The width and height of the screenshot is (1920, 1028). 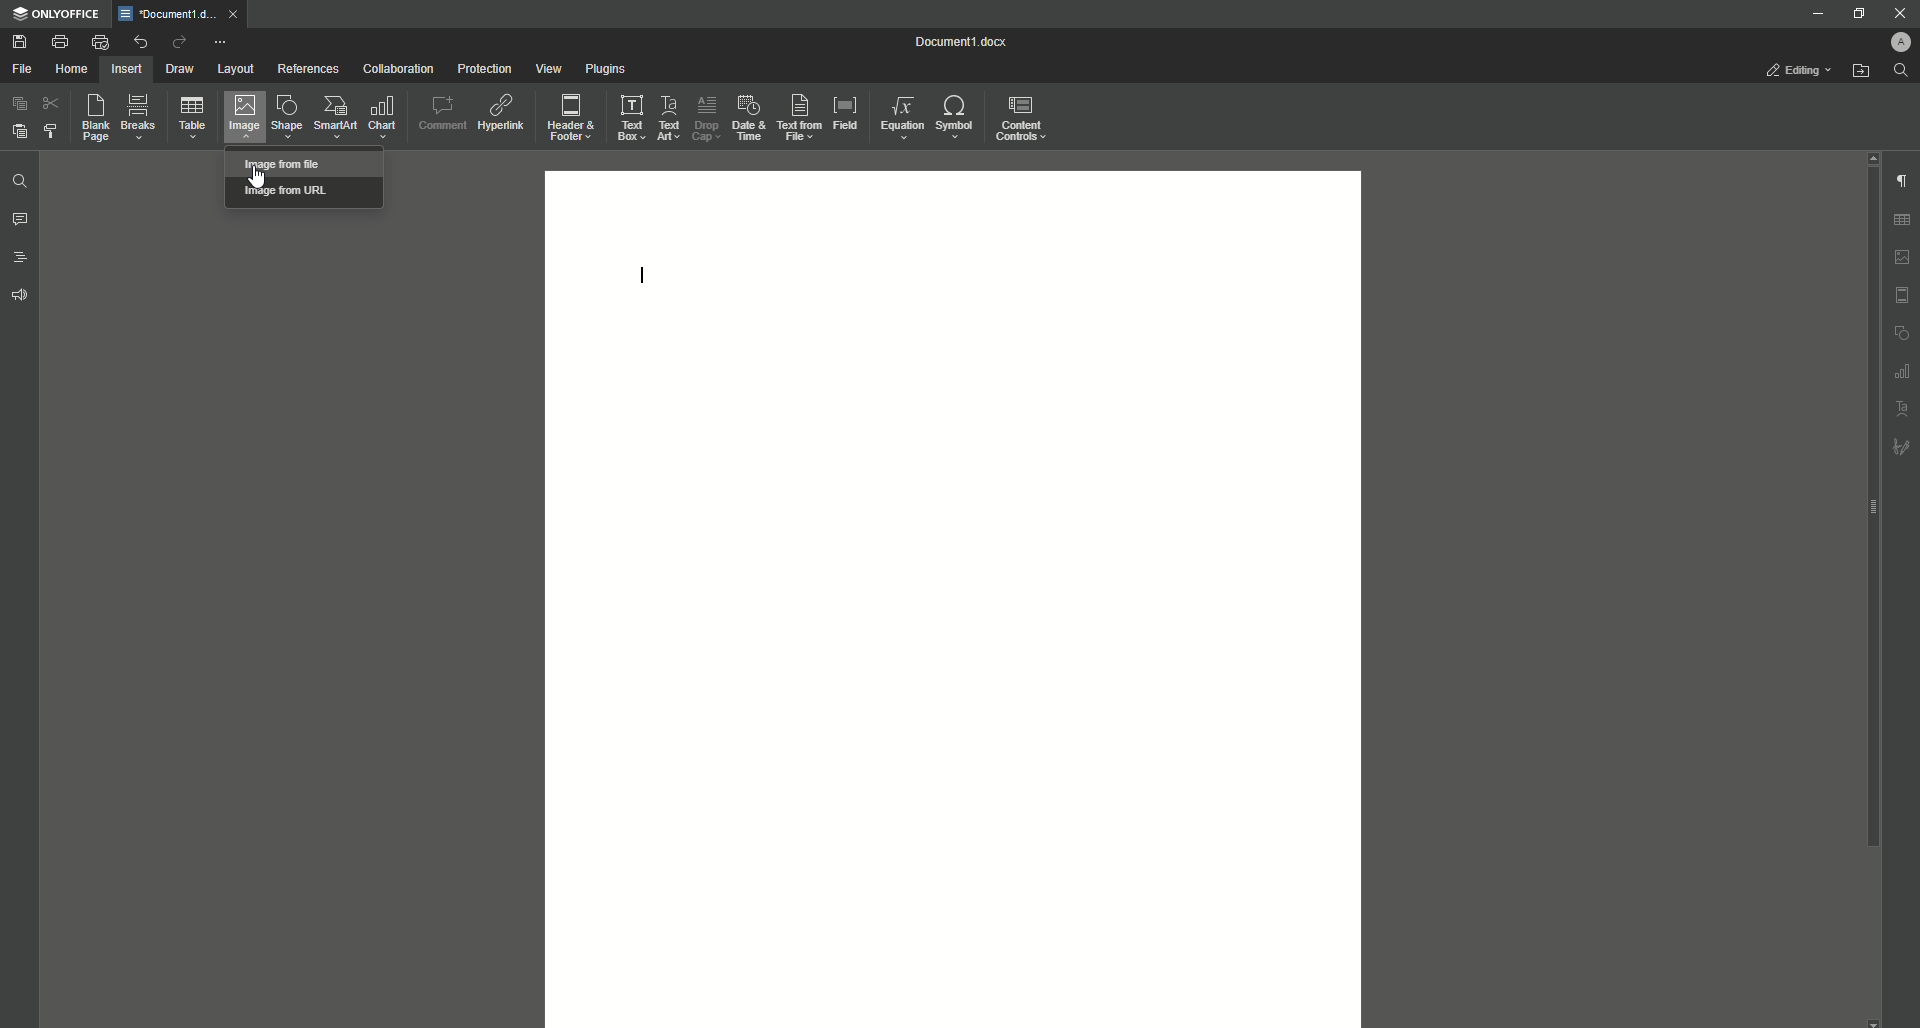 I want to click on Document1.docx, so click(x=167, y=15).